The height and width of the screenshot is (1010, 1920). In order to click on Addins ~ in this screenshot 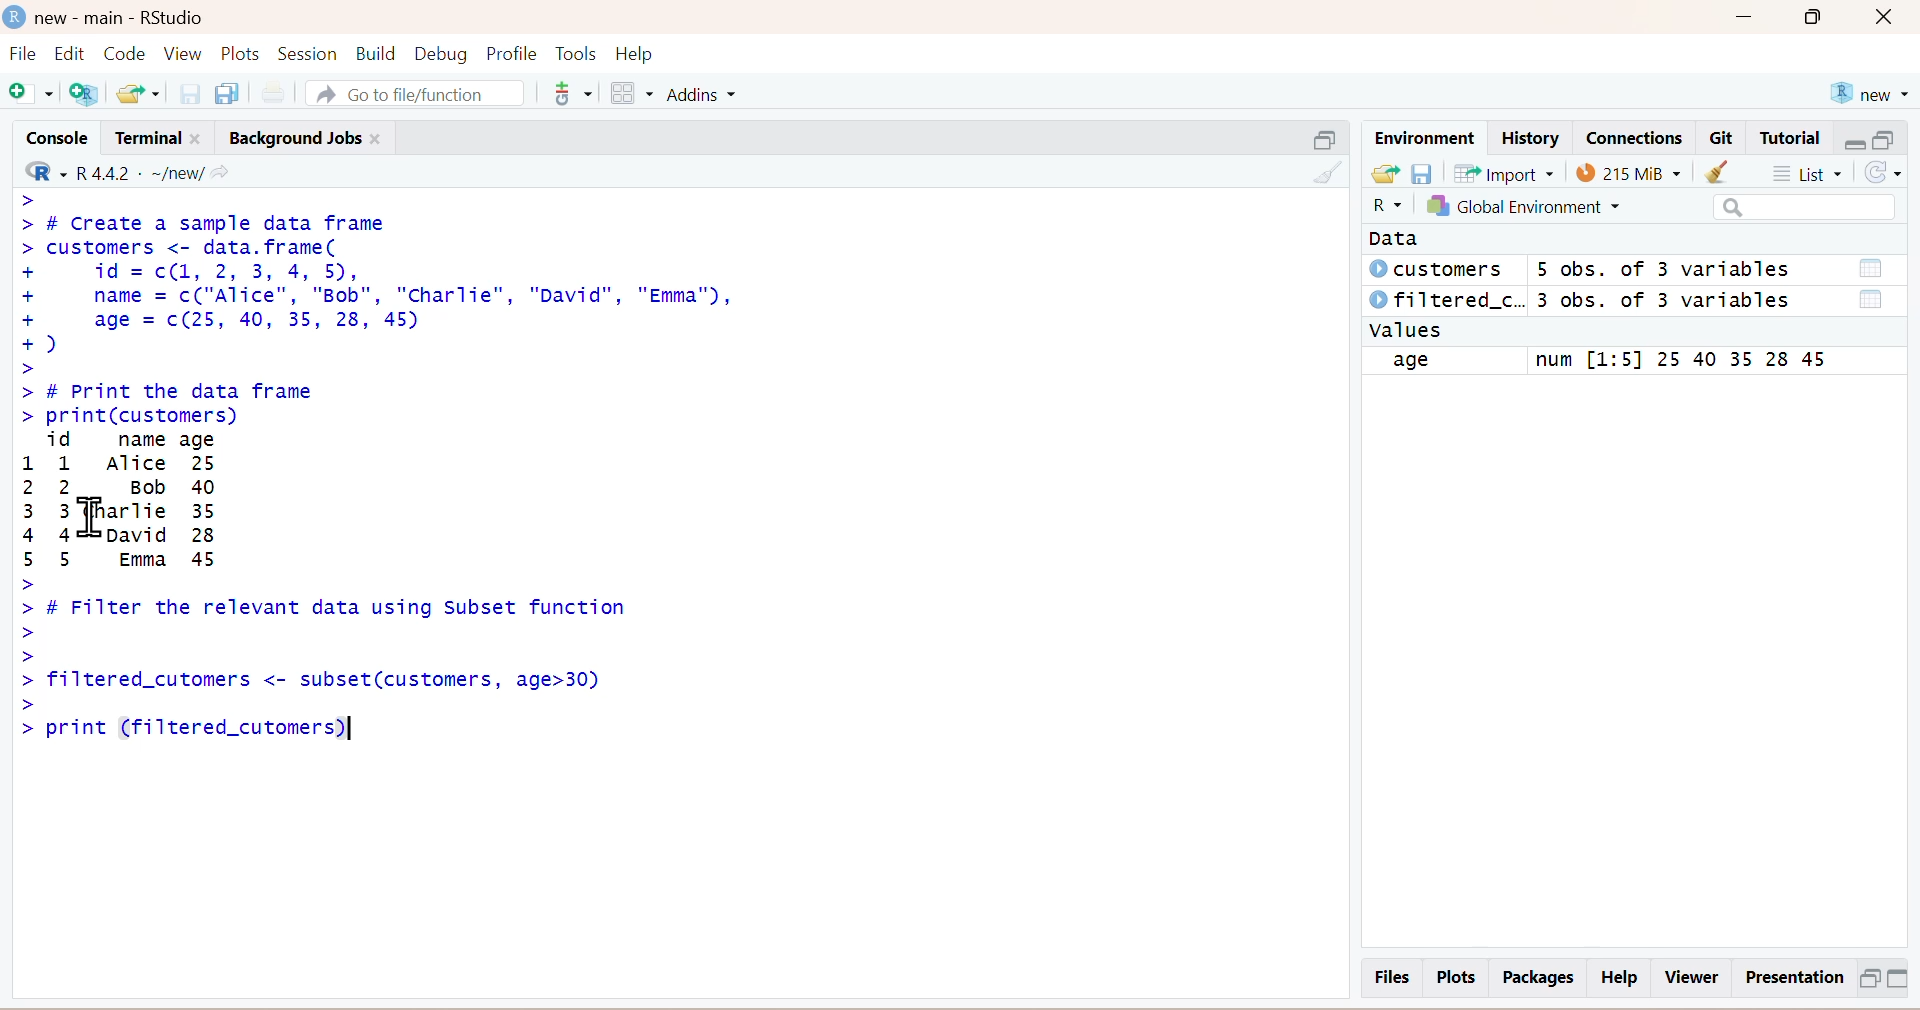, I will do `click(704, 95)`.